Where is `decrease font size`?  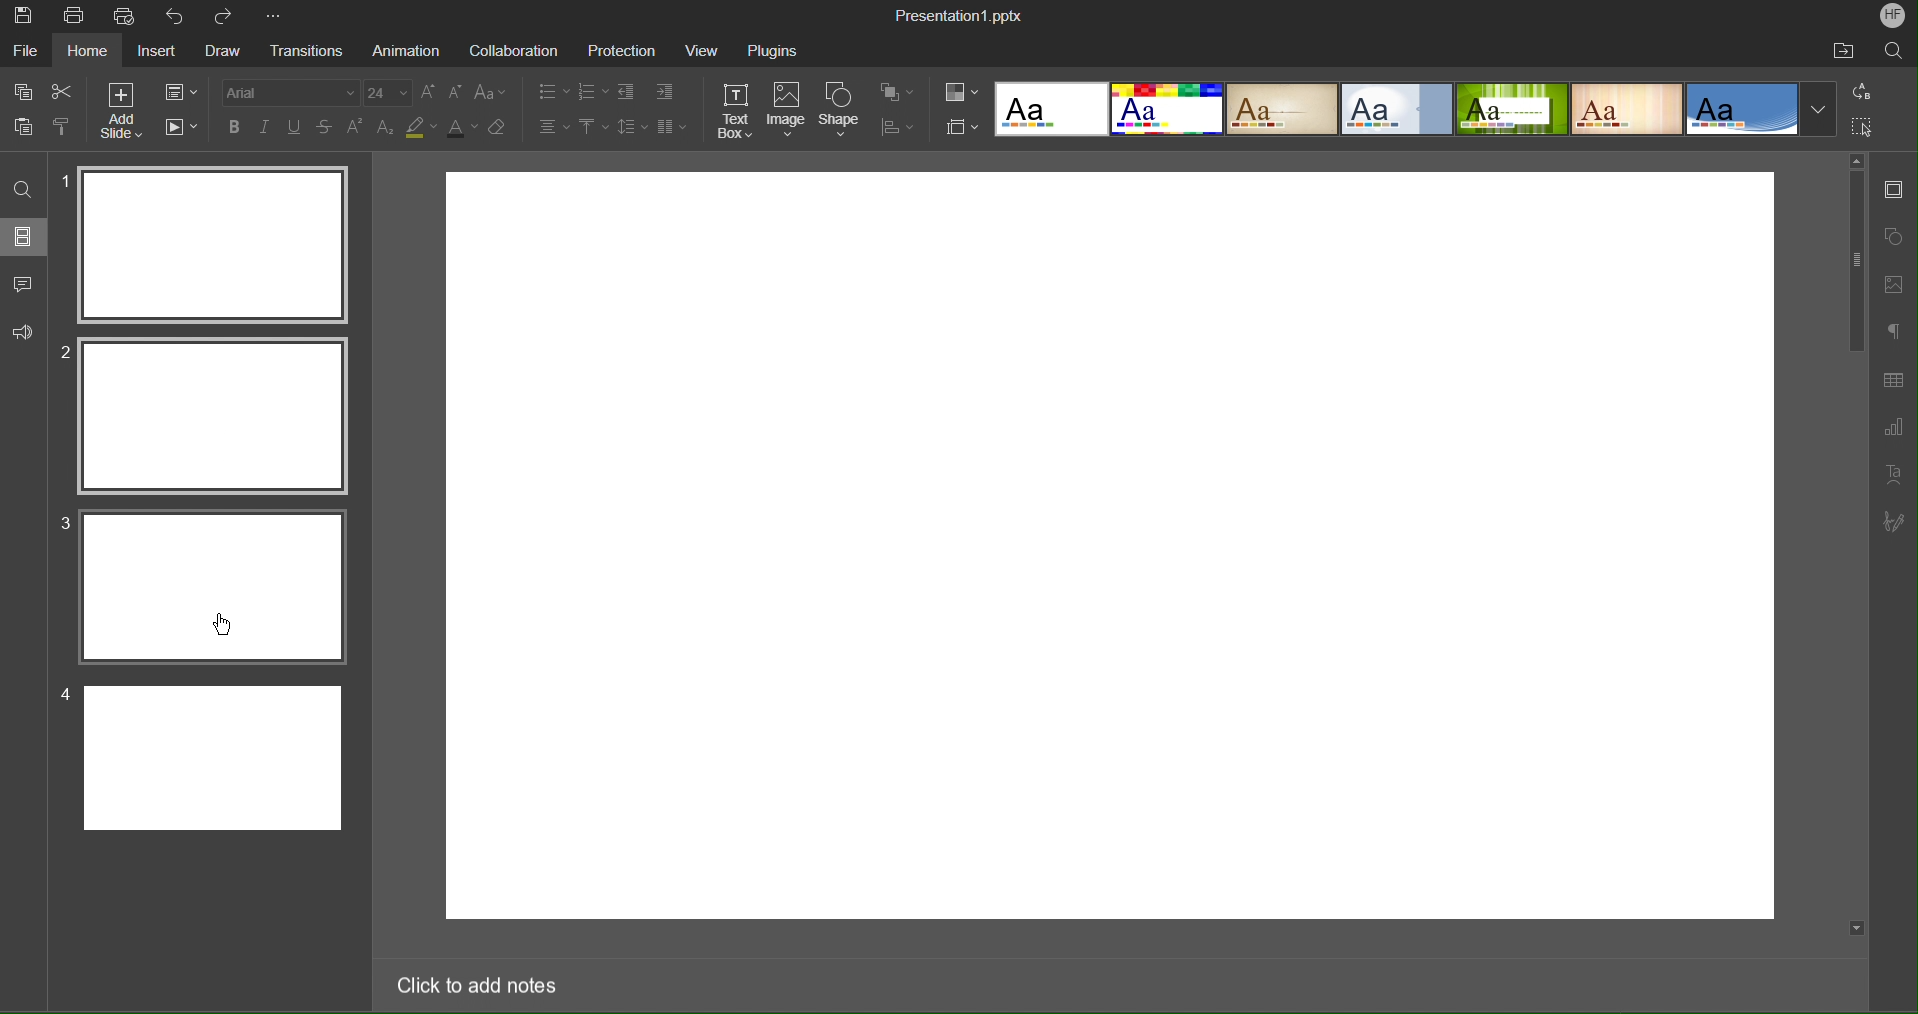 decrease font size is located at coordinates (453, 92).